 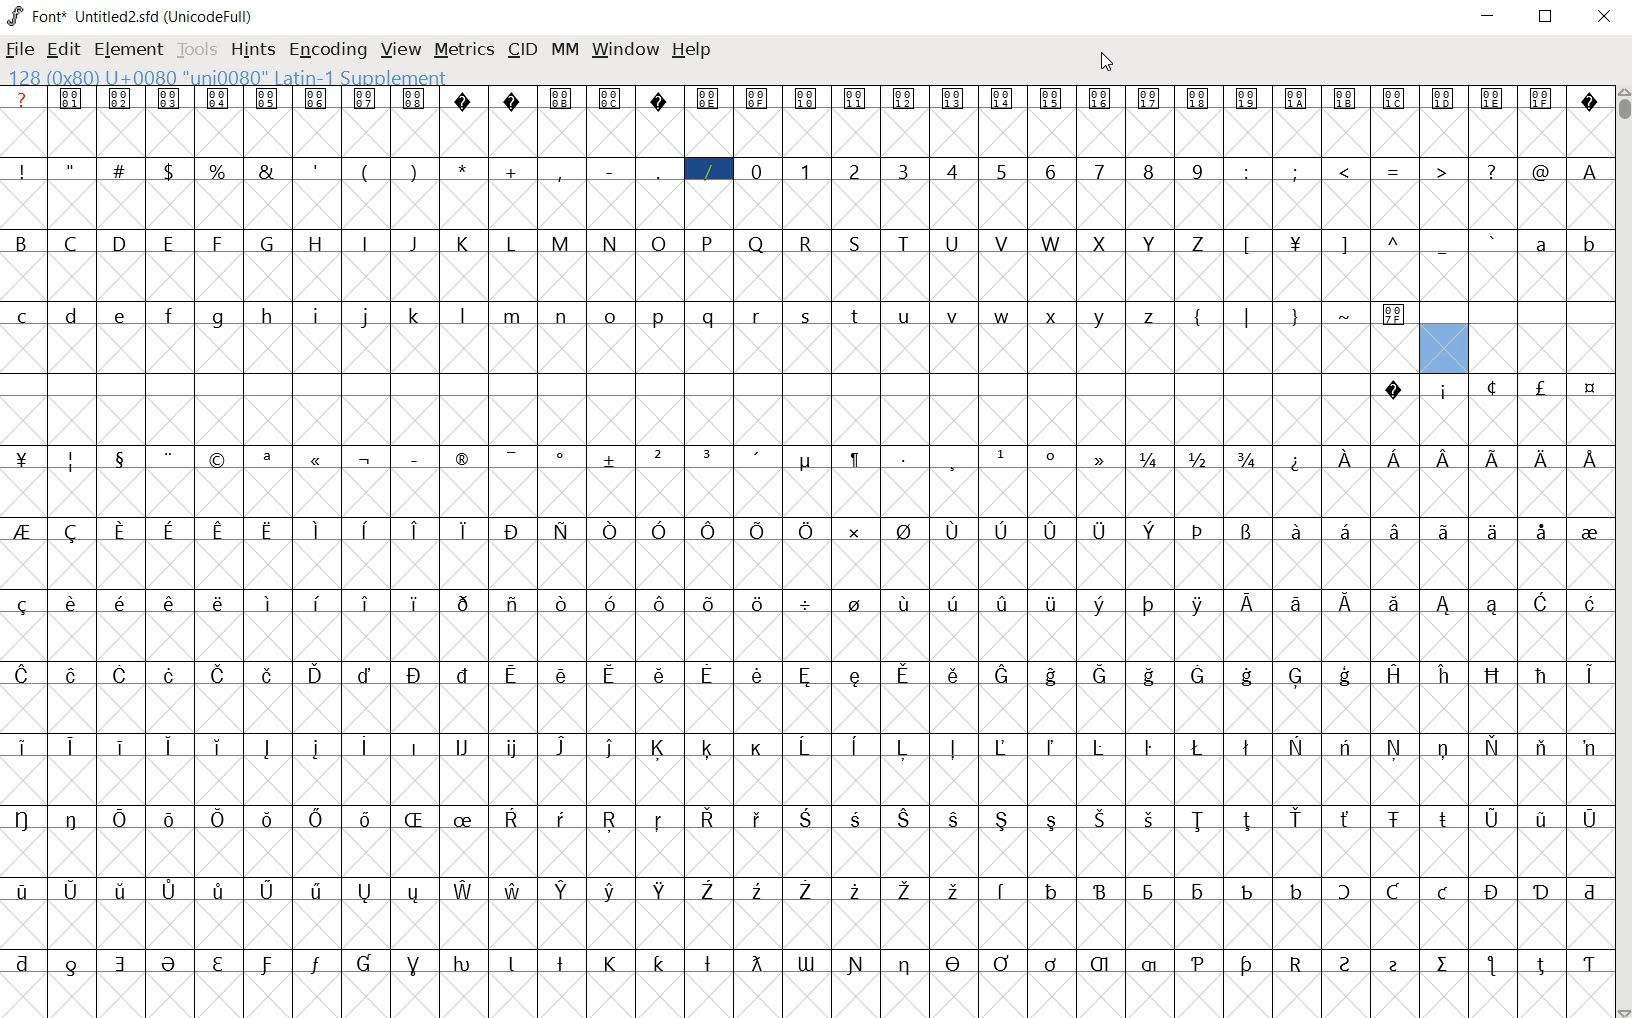 What do you see at coordinates (903, 459) in the screenshot?
I see `glyph` at bounding box center [903, 459].